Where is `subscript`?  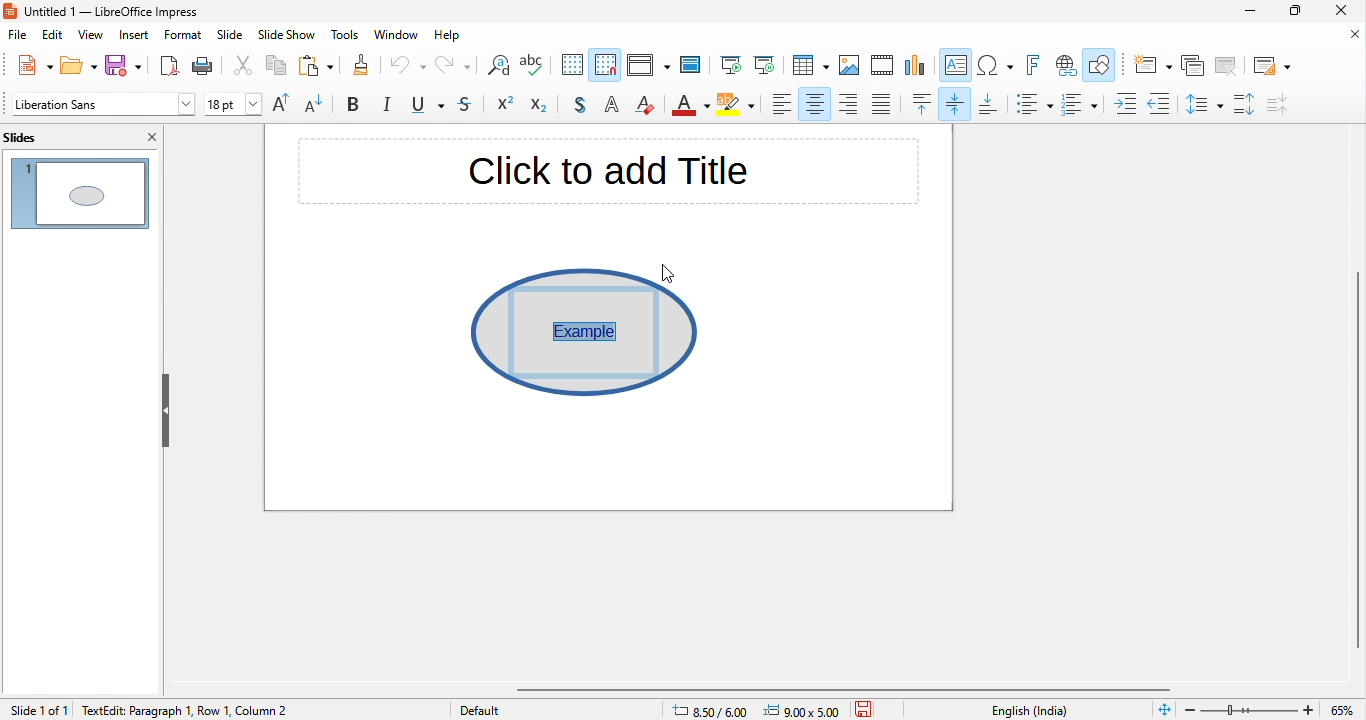
subscript is located at coordinates (543, 106).